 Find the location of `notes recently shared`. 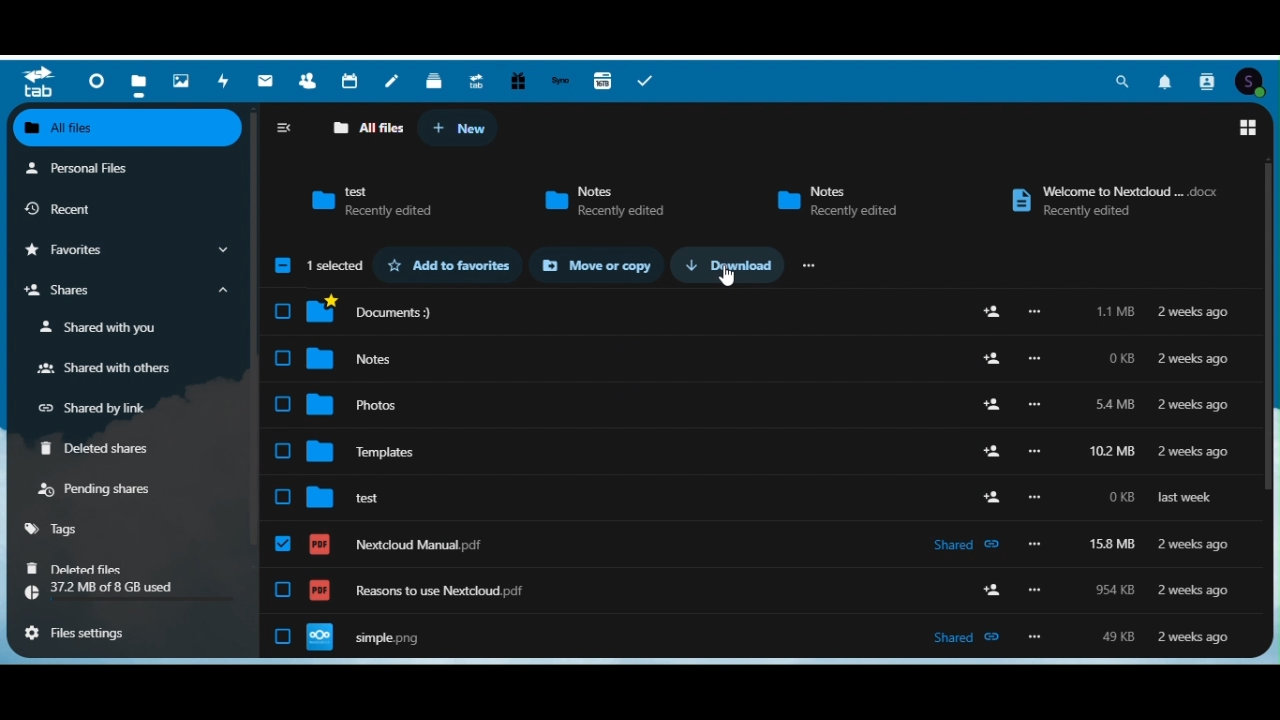

notes recently shared is located at coordinates (611, 199).